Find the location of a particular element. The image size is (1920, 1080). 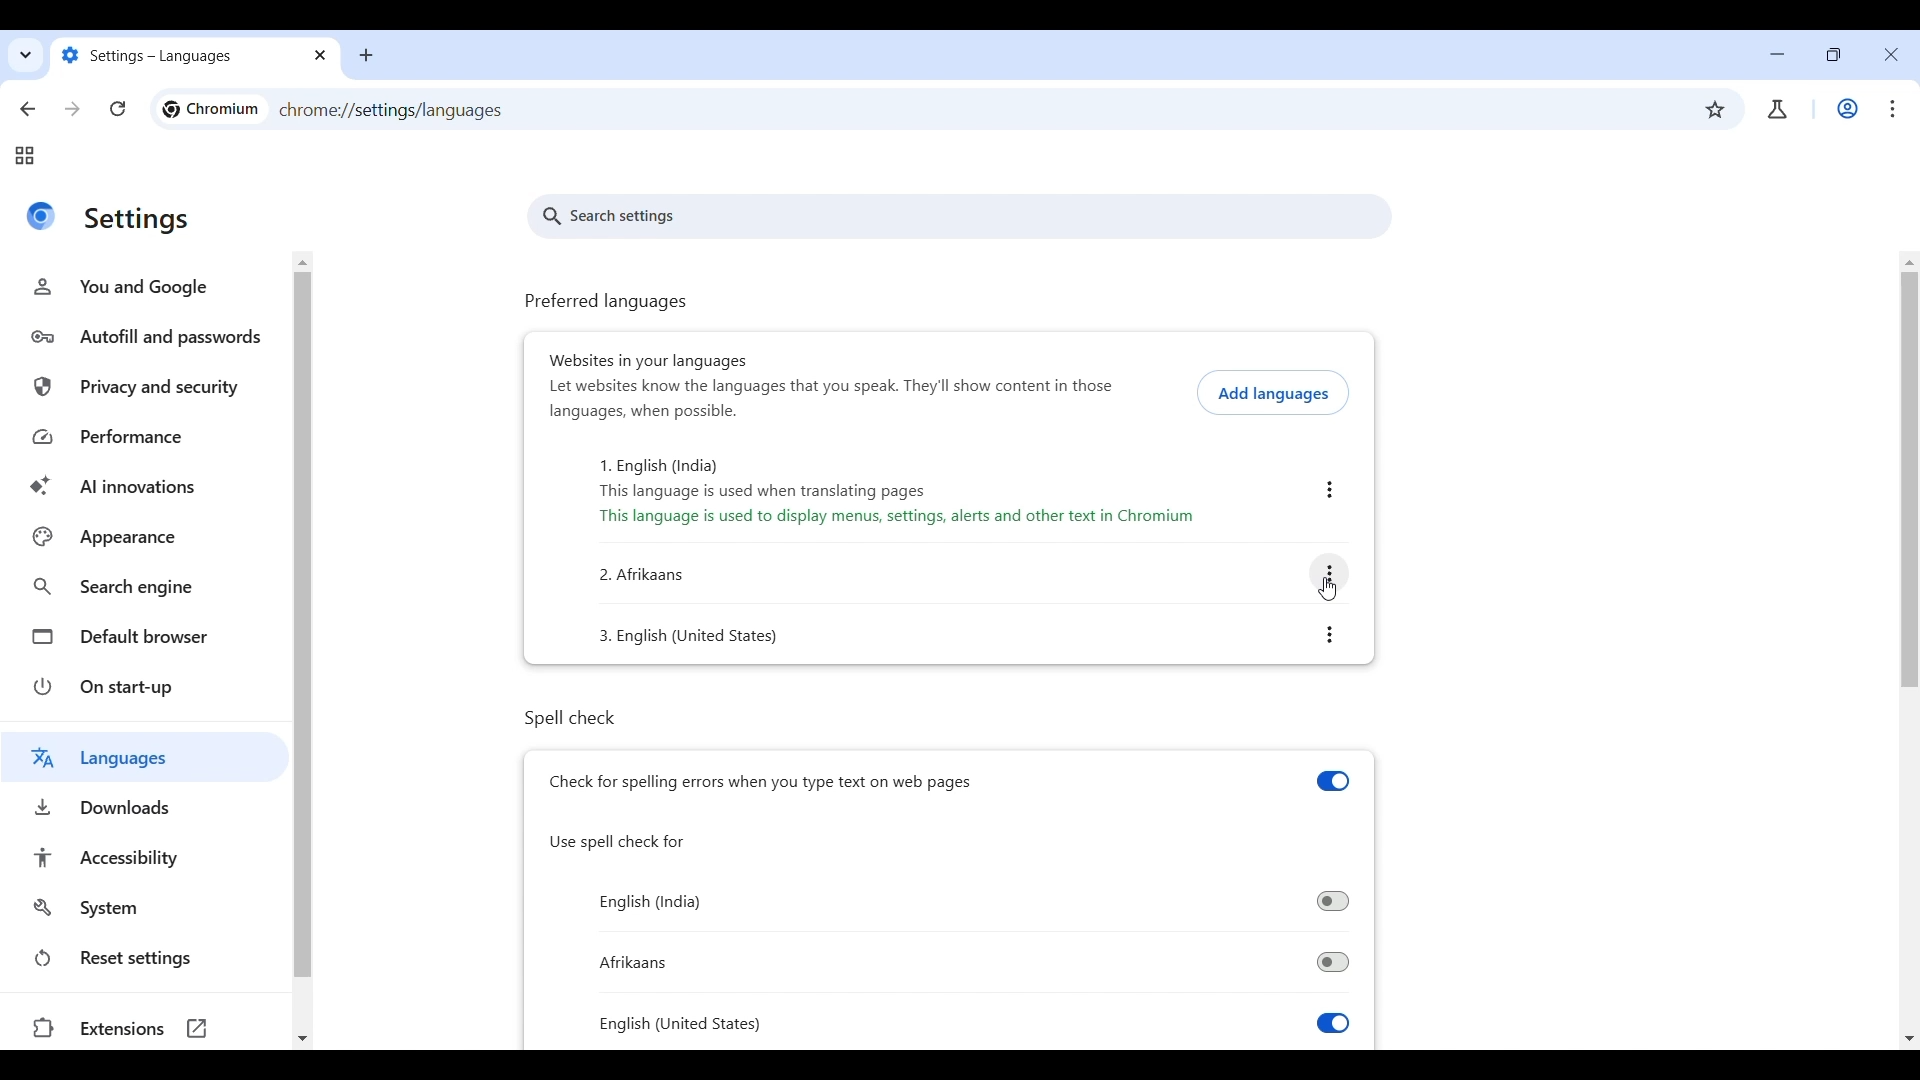

Minimize is located at coordinates (1777, 54).